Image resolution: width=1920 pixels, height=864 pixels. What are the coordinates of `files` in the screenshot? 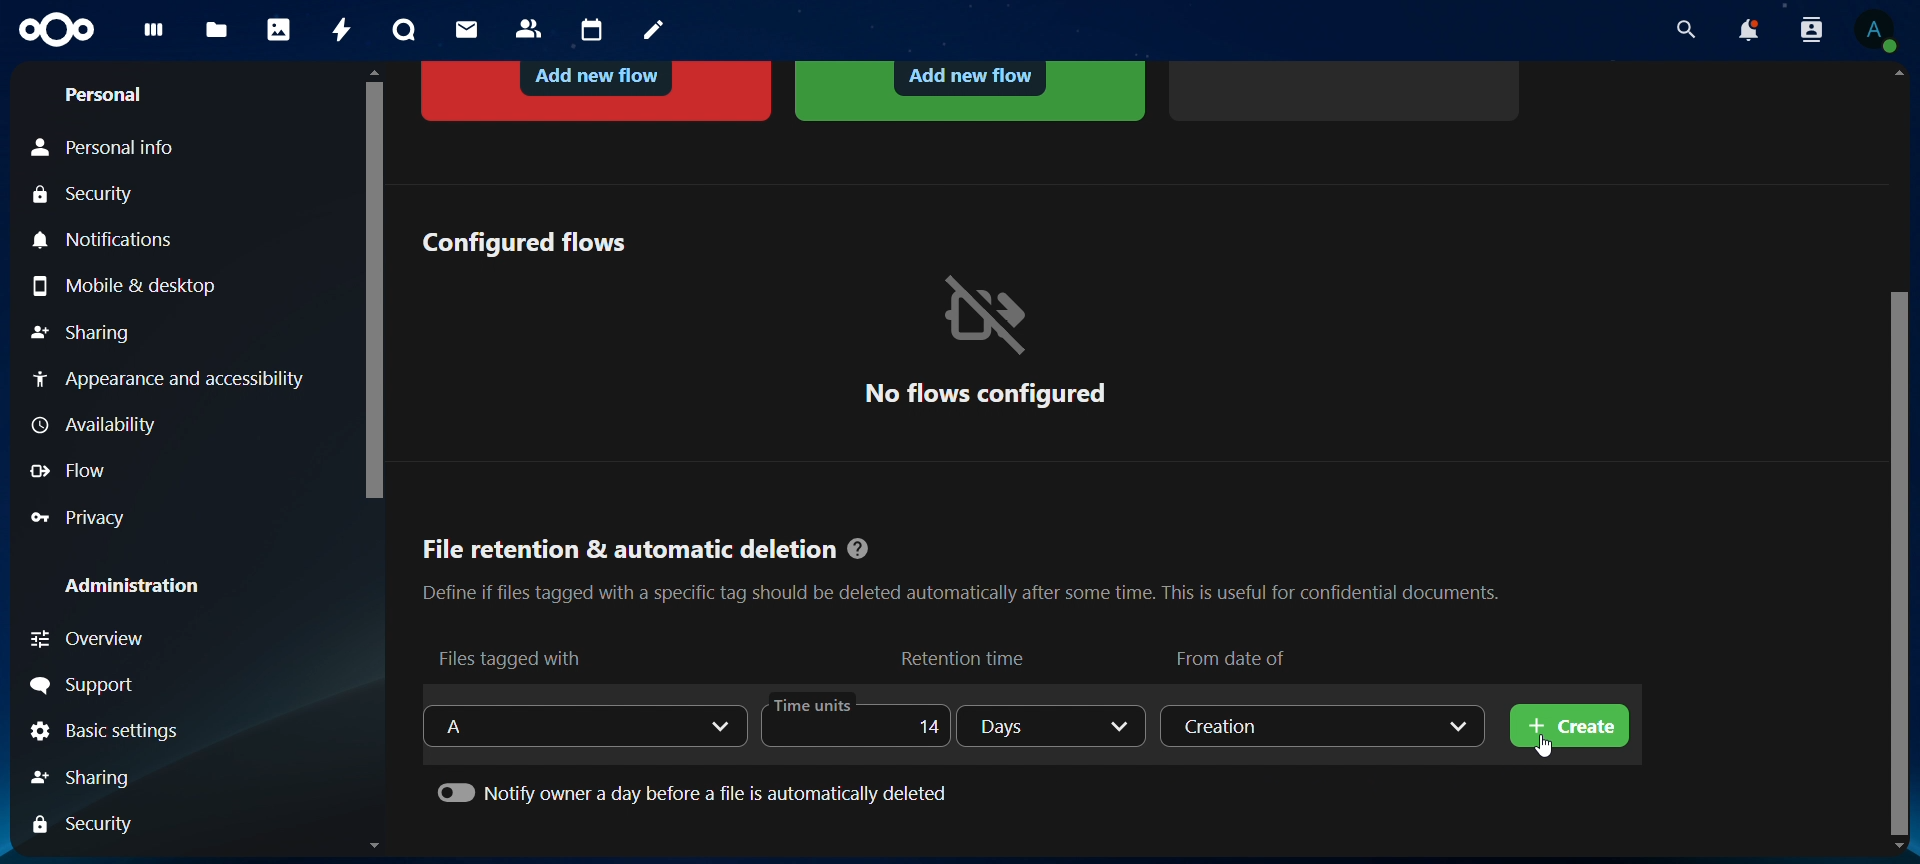 It's located at (217, 32).